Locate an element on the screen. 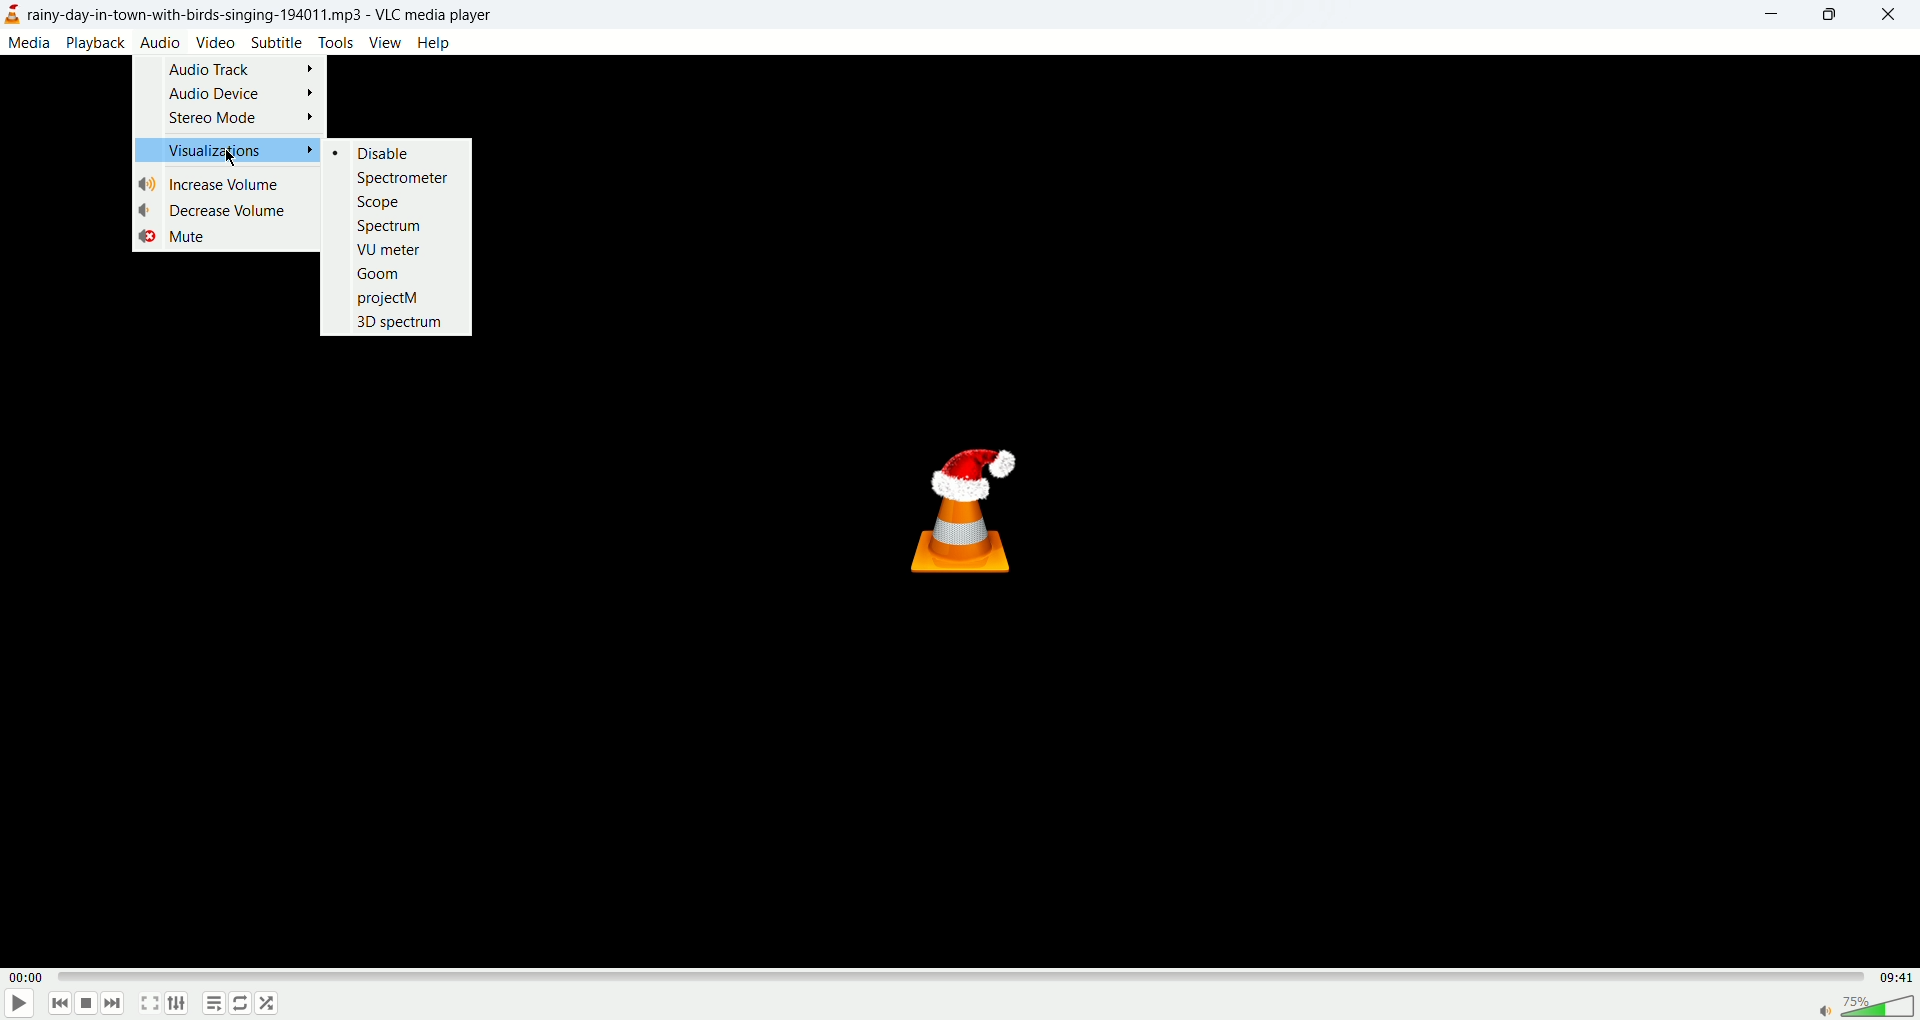 Image resolution: width=1920 pixels, height=1020 pixels. shuffle is located at coordinates (271, 1008).